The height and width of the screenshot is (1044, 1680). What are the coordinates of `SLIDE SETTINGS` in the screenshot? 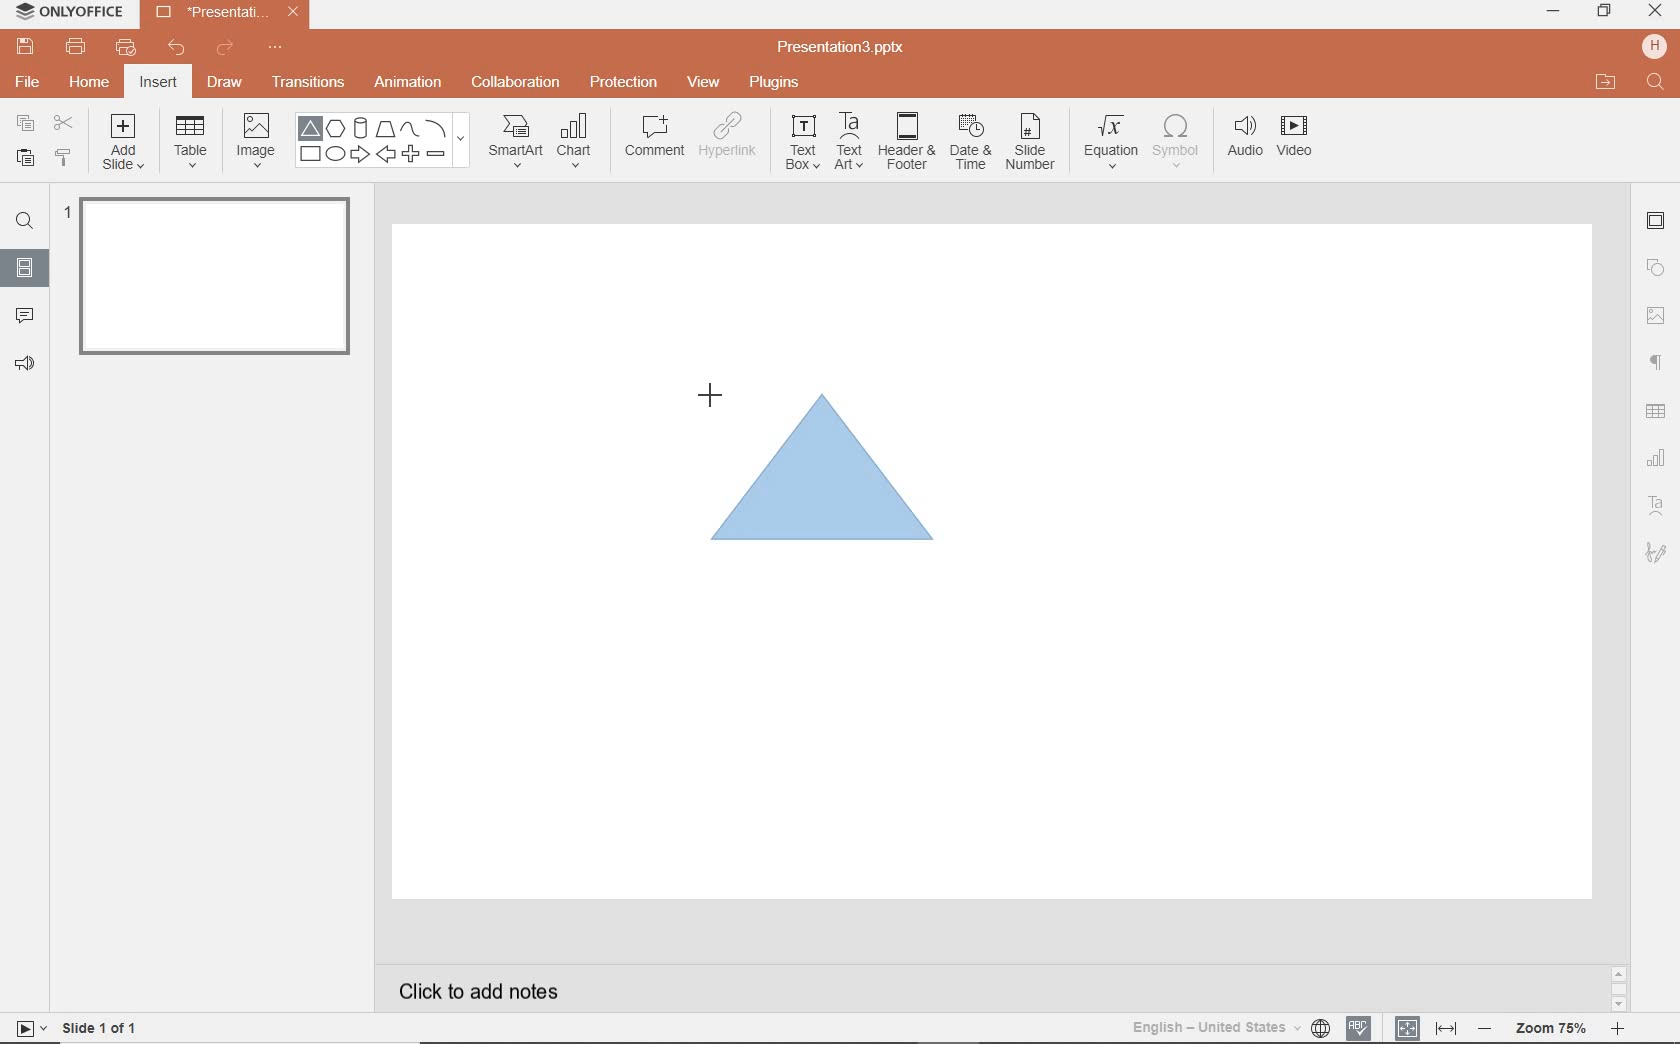 It's located at (1656, 222).